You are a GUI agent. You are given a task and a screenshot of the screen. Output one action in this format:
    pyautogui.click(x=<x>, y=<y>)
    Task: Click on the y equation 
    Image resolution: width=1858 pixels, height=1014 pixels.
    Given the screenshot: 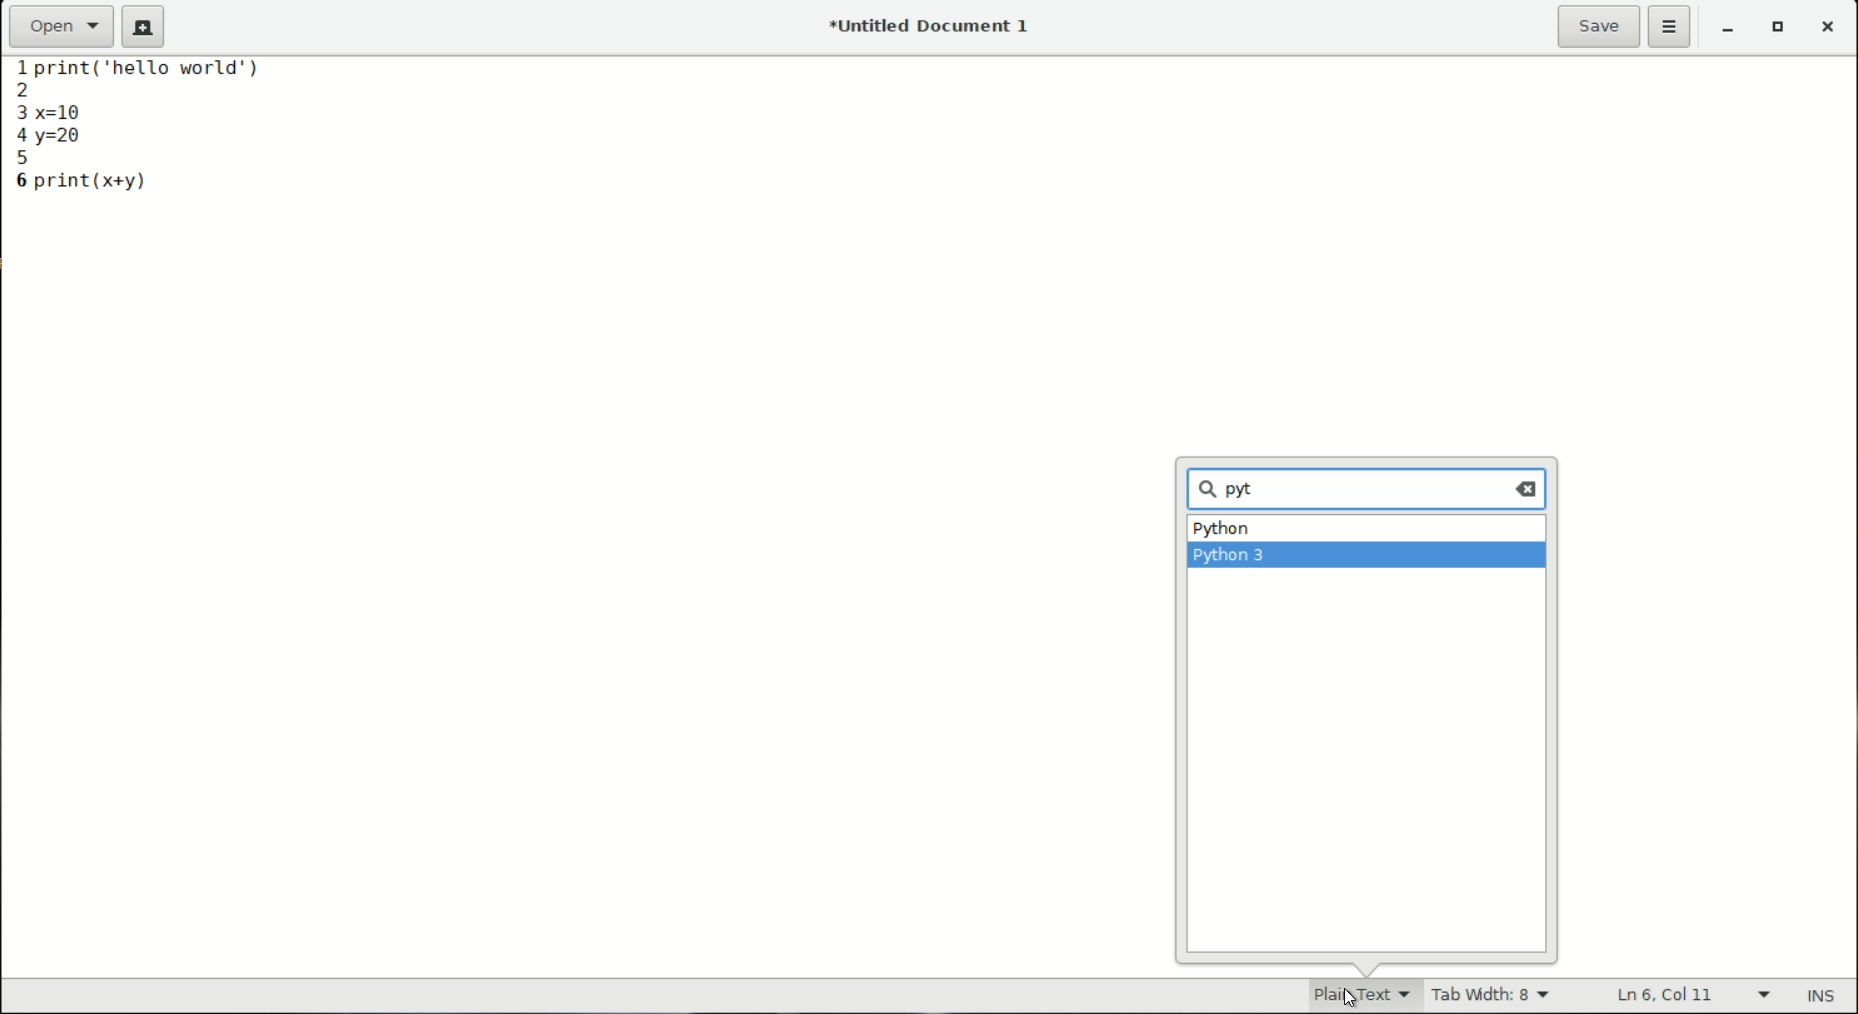 What is the action you would take?
    pyautogui.click(x=64, y=137)
    